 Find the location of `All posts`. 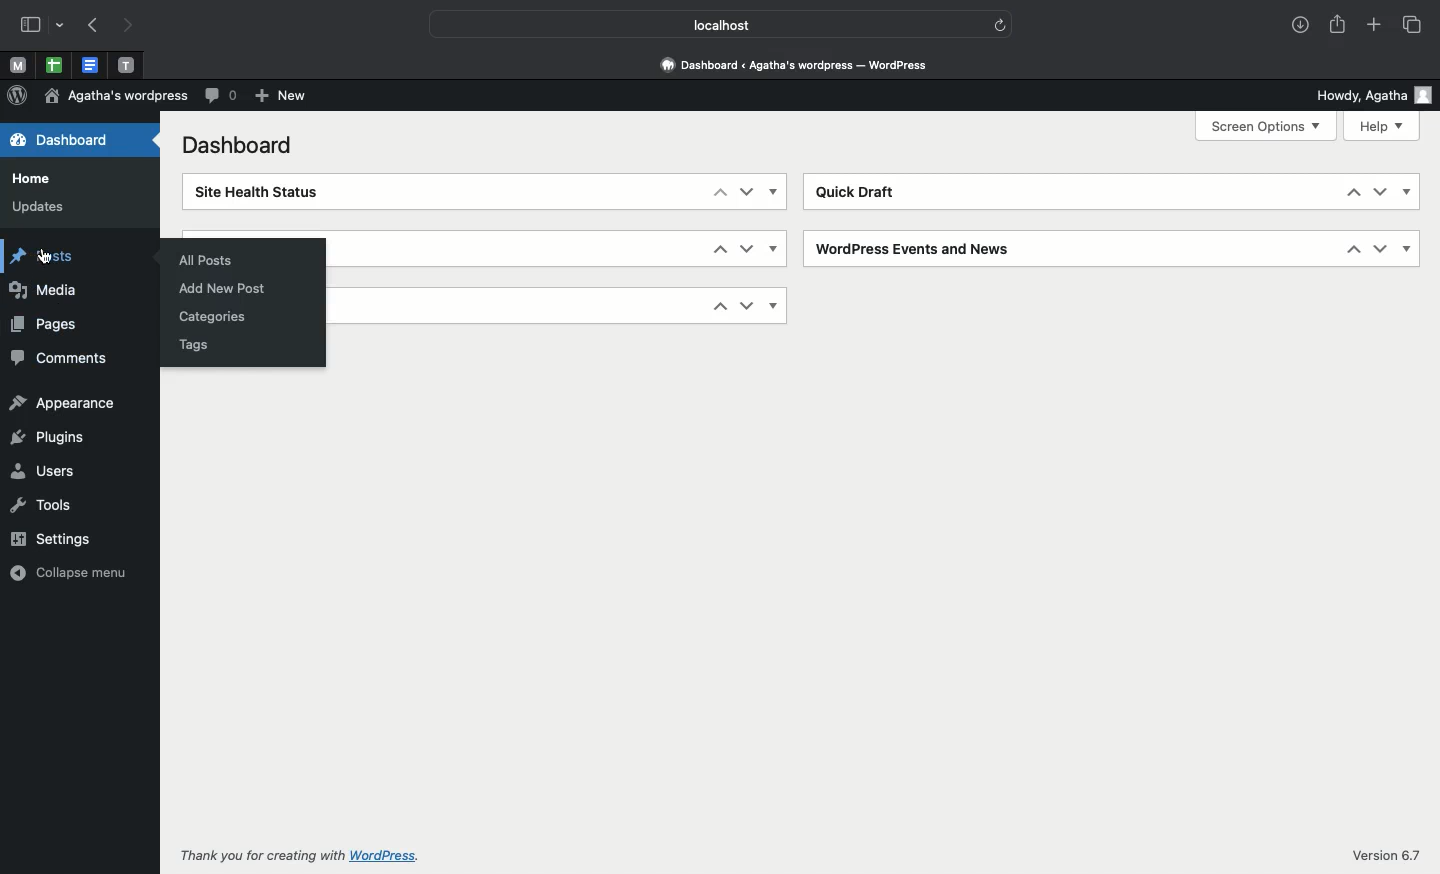

All posts is located at coordinates (204, 262).